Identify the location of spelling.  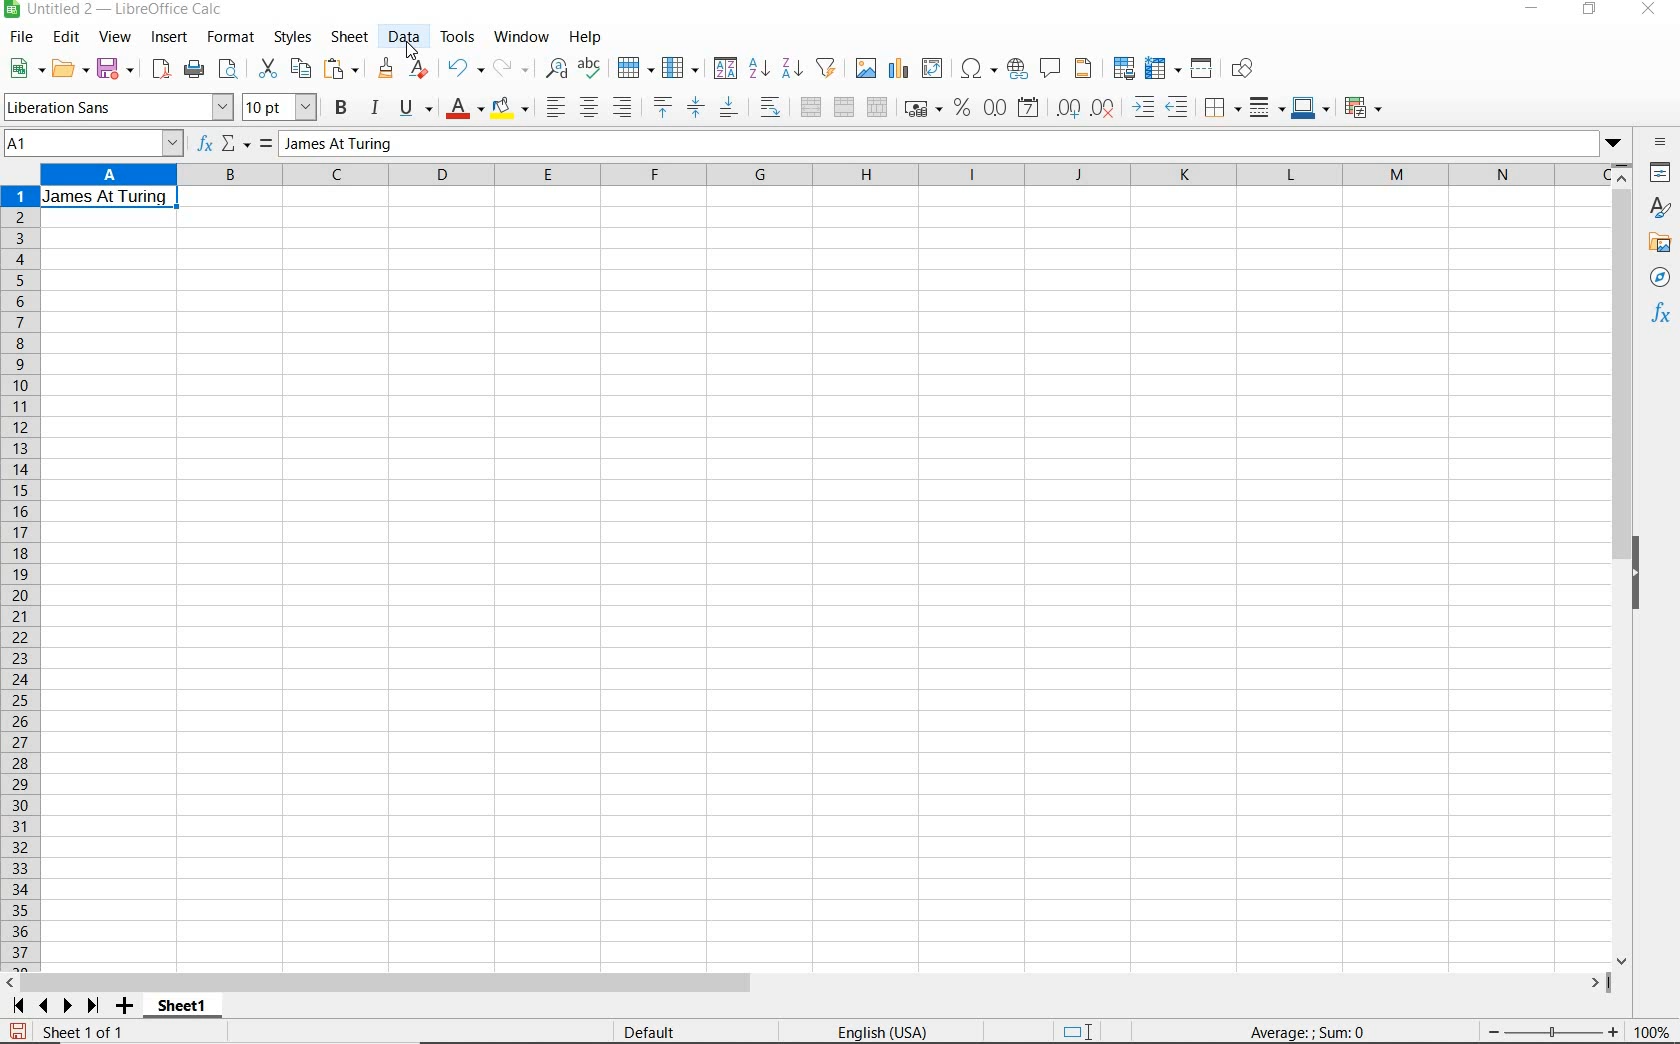
(589, 69).